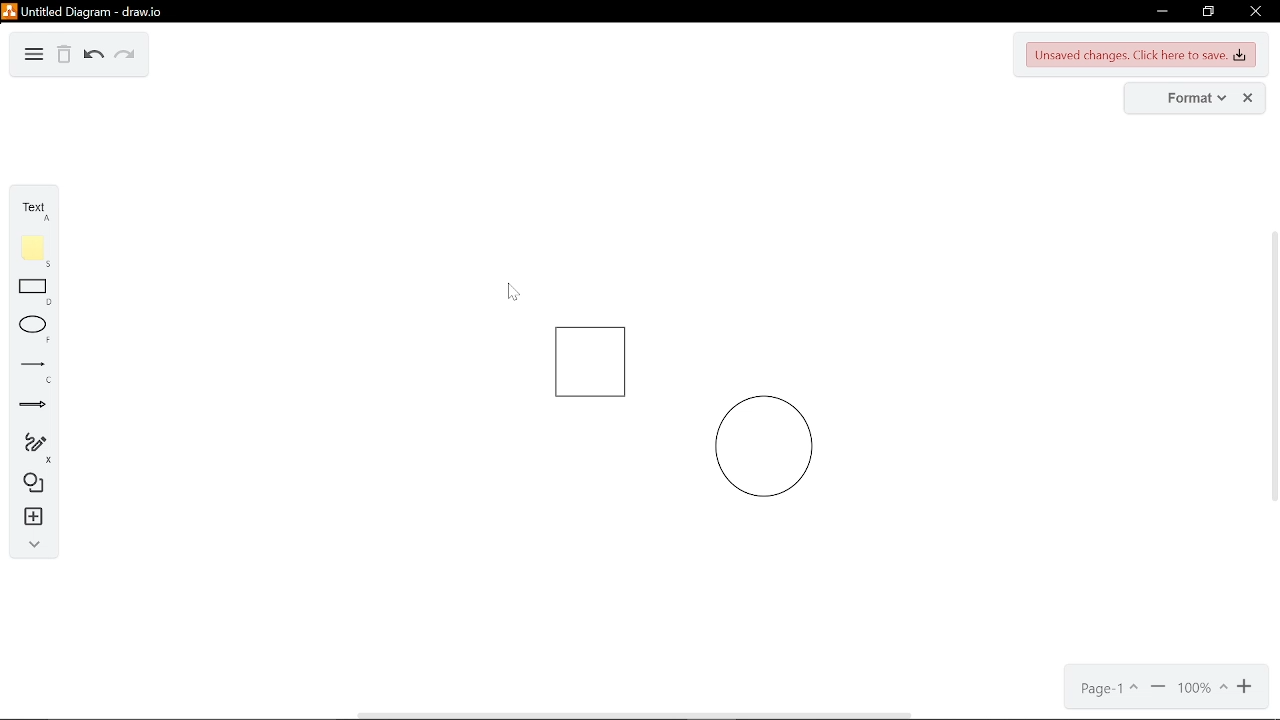 This screenshot has width=1280, height=720. What do you see at coordinates (34, 56) in the screenshot?
I see `diagram` at bounding box center [34, 56].